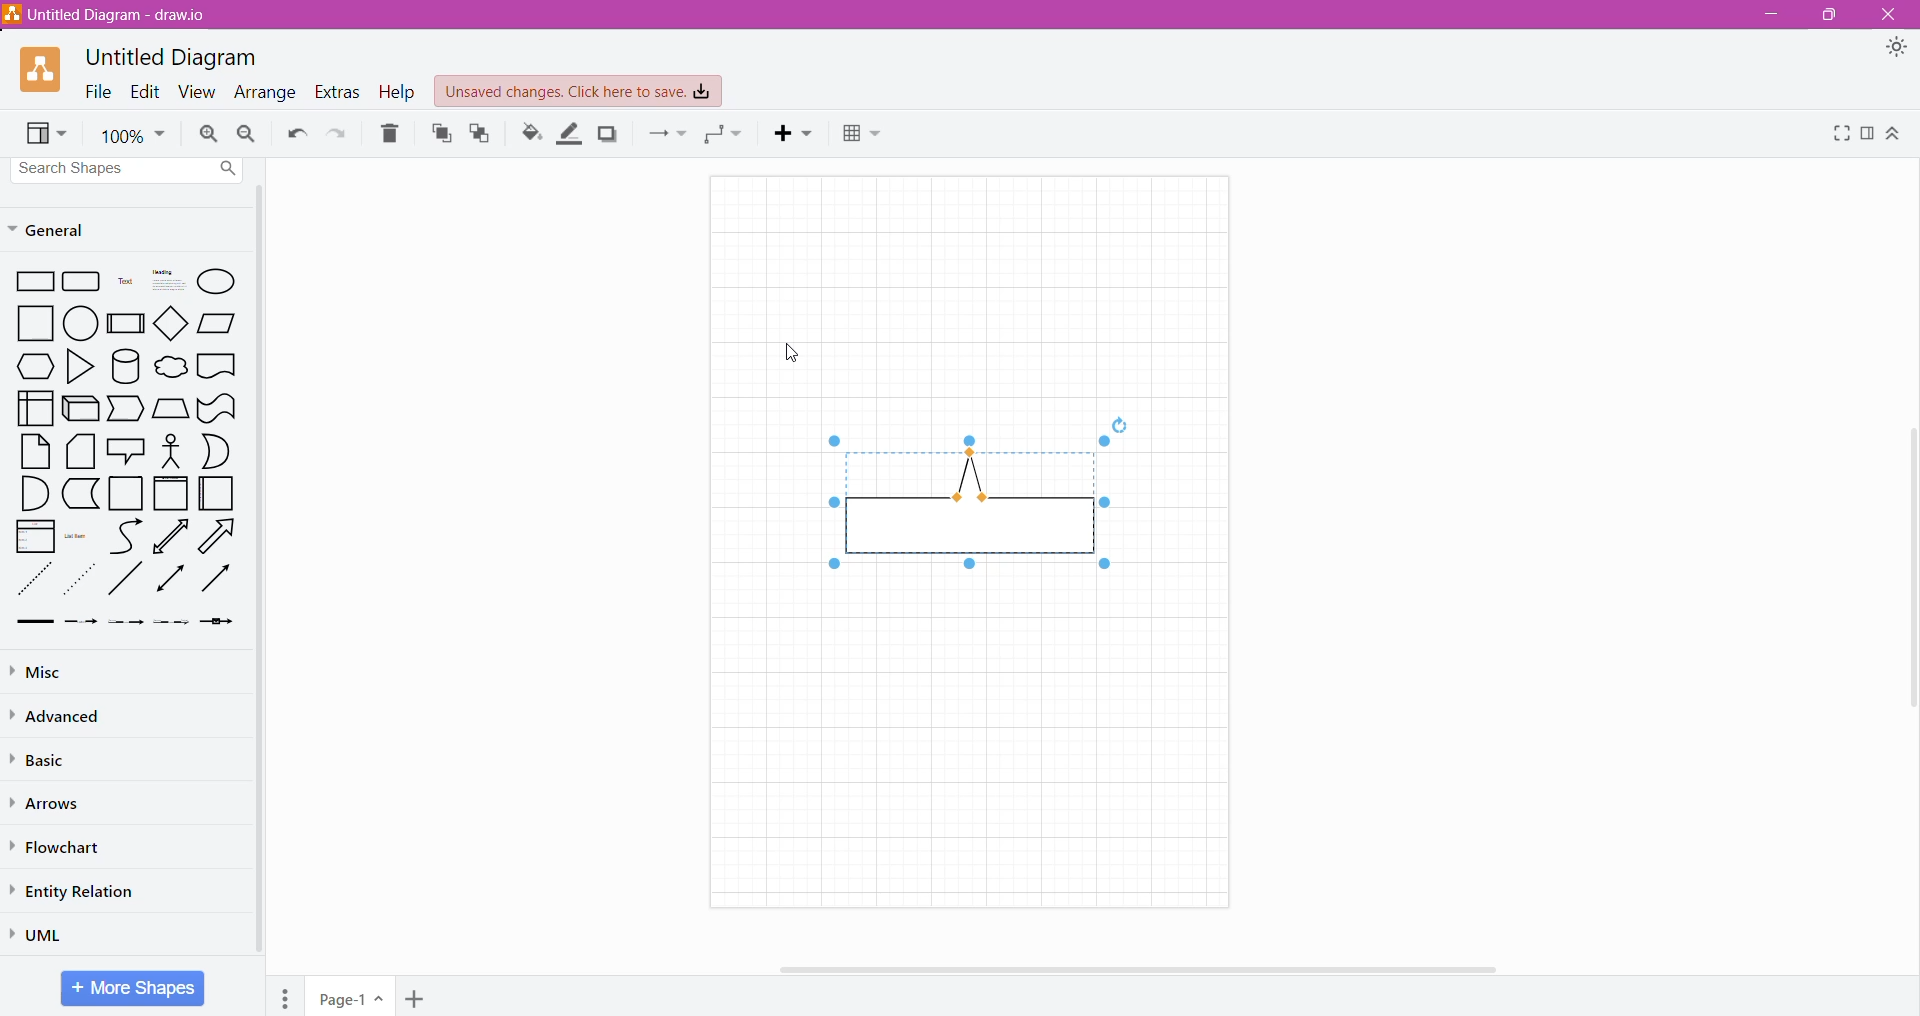 This screenshot has width=1920, height=1016. I want to click on diagonal line, so click(127, 580).